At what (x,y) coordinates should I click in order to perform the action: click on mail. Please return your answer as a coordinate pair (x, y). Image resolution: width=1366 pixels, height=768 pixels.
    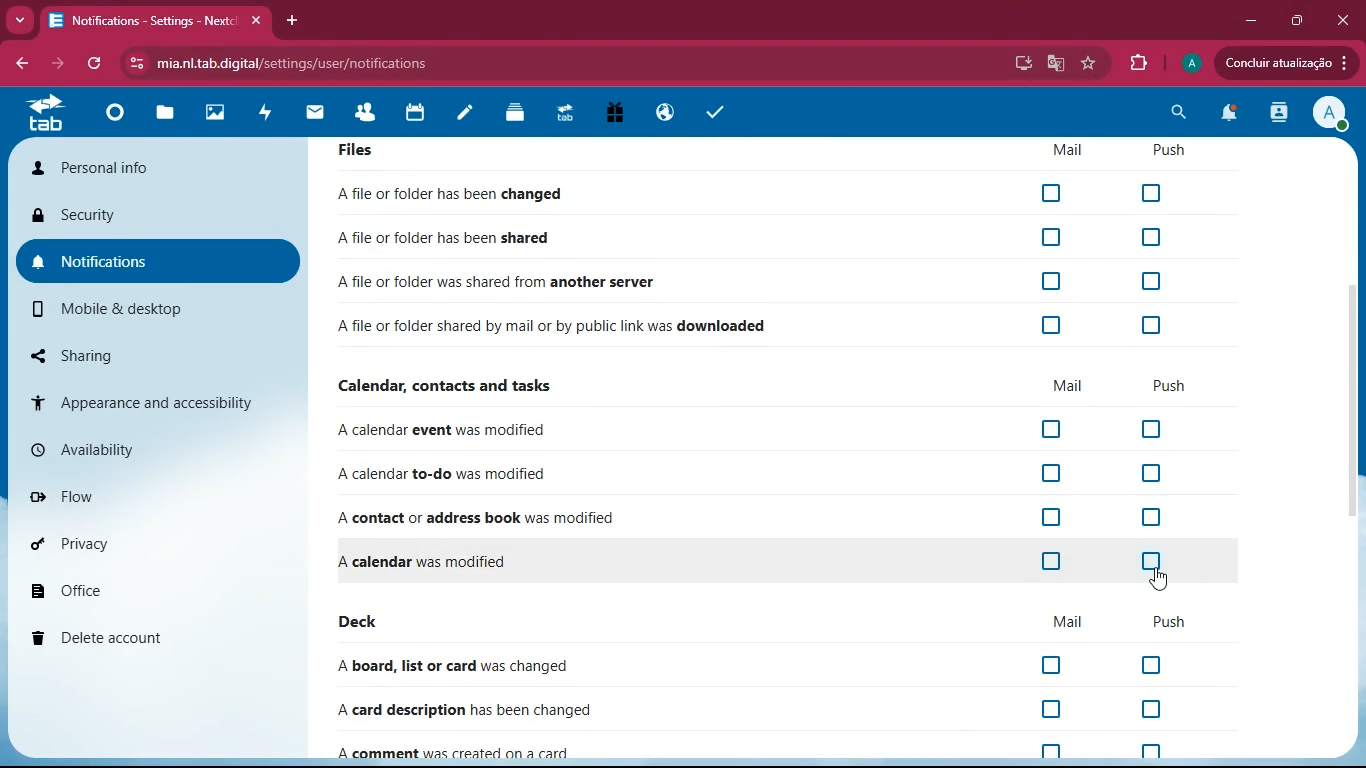
    Looking at the image, I should click on (1062, 622).